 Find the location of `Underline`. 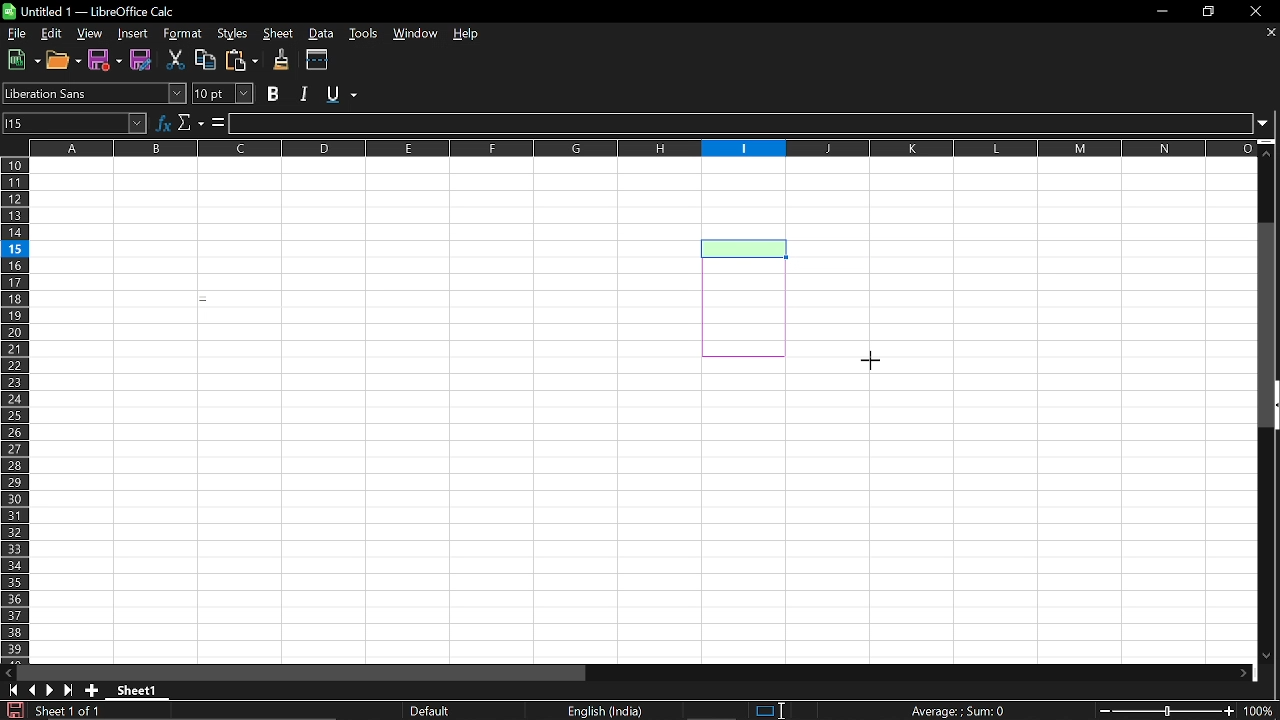

Underline is located at coordinates (344, 95).